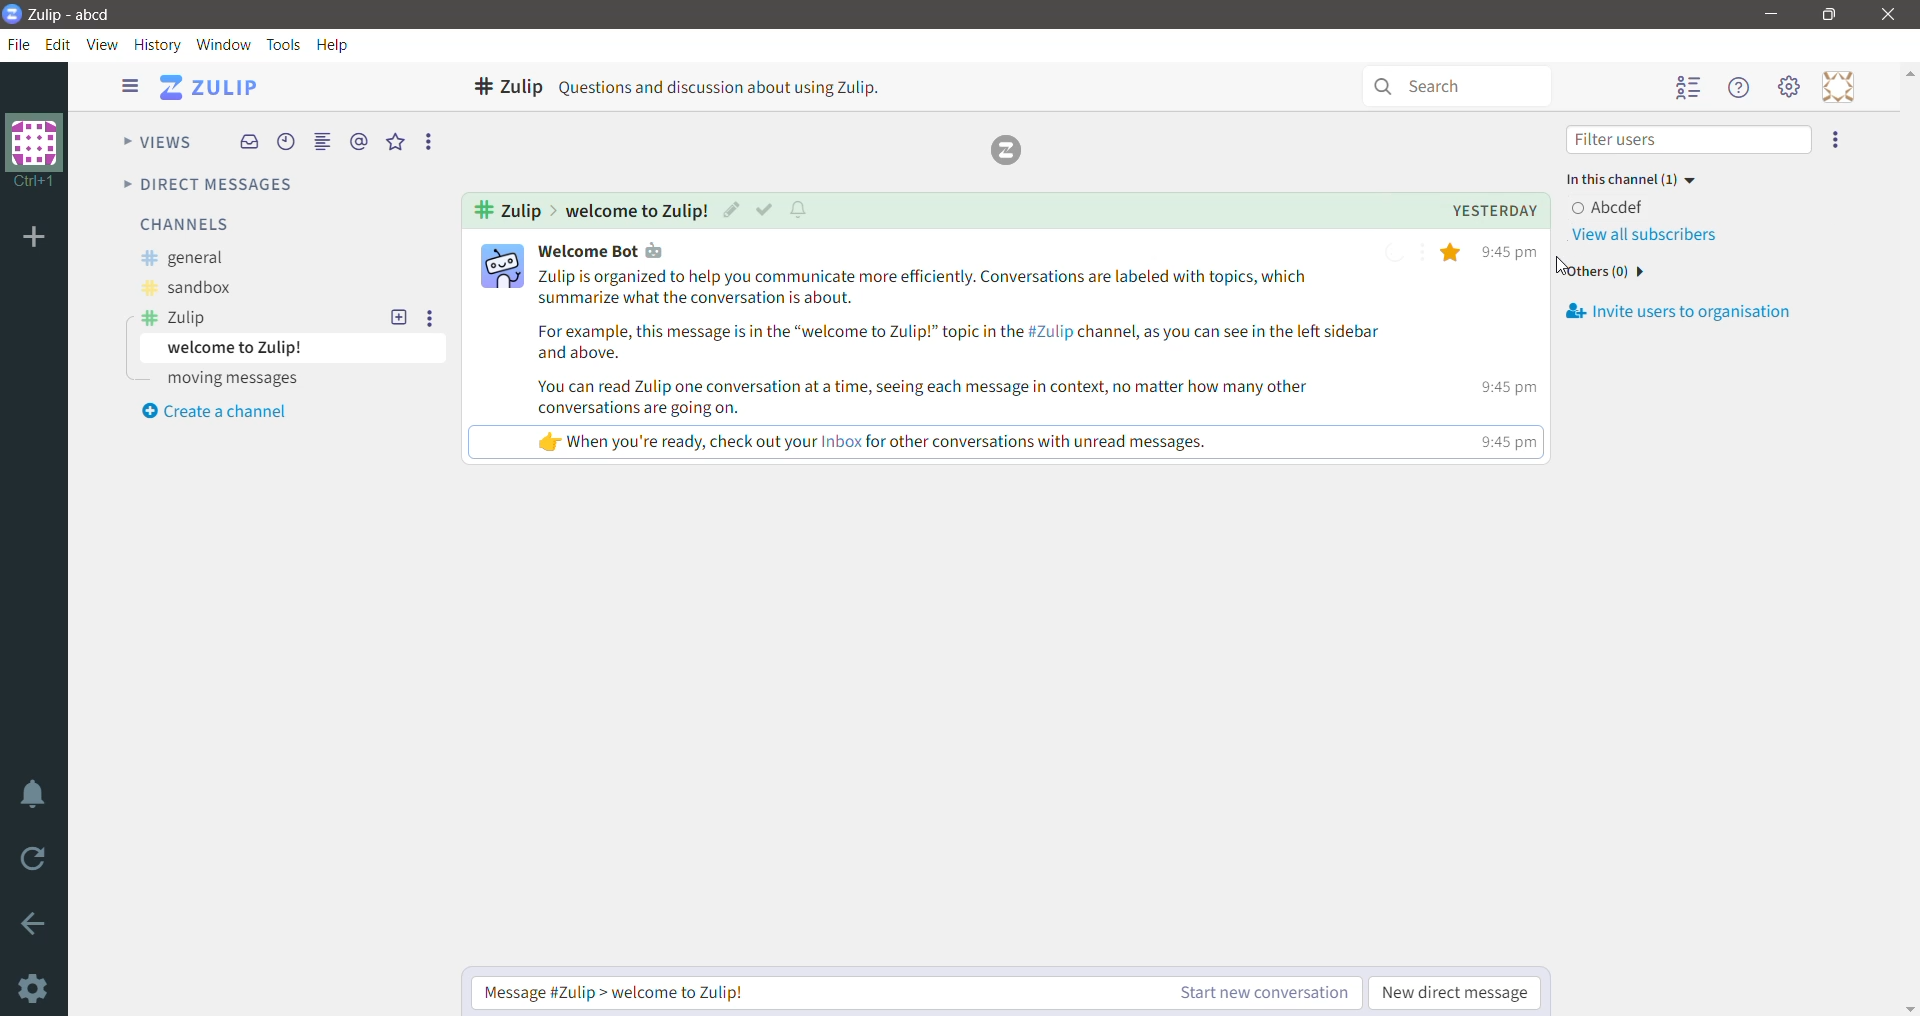 The image size is (1920, 1016). I want to click on Type the message in the required channel, so click(793, 991).